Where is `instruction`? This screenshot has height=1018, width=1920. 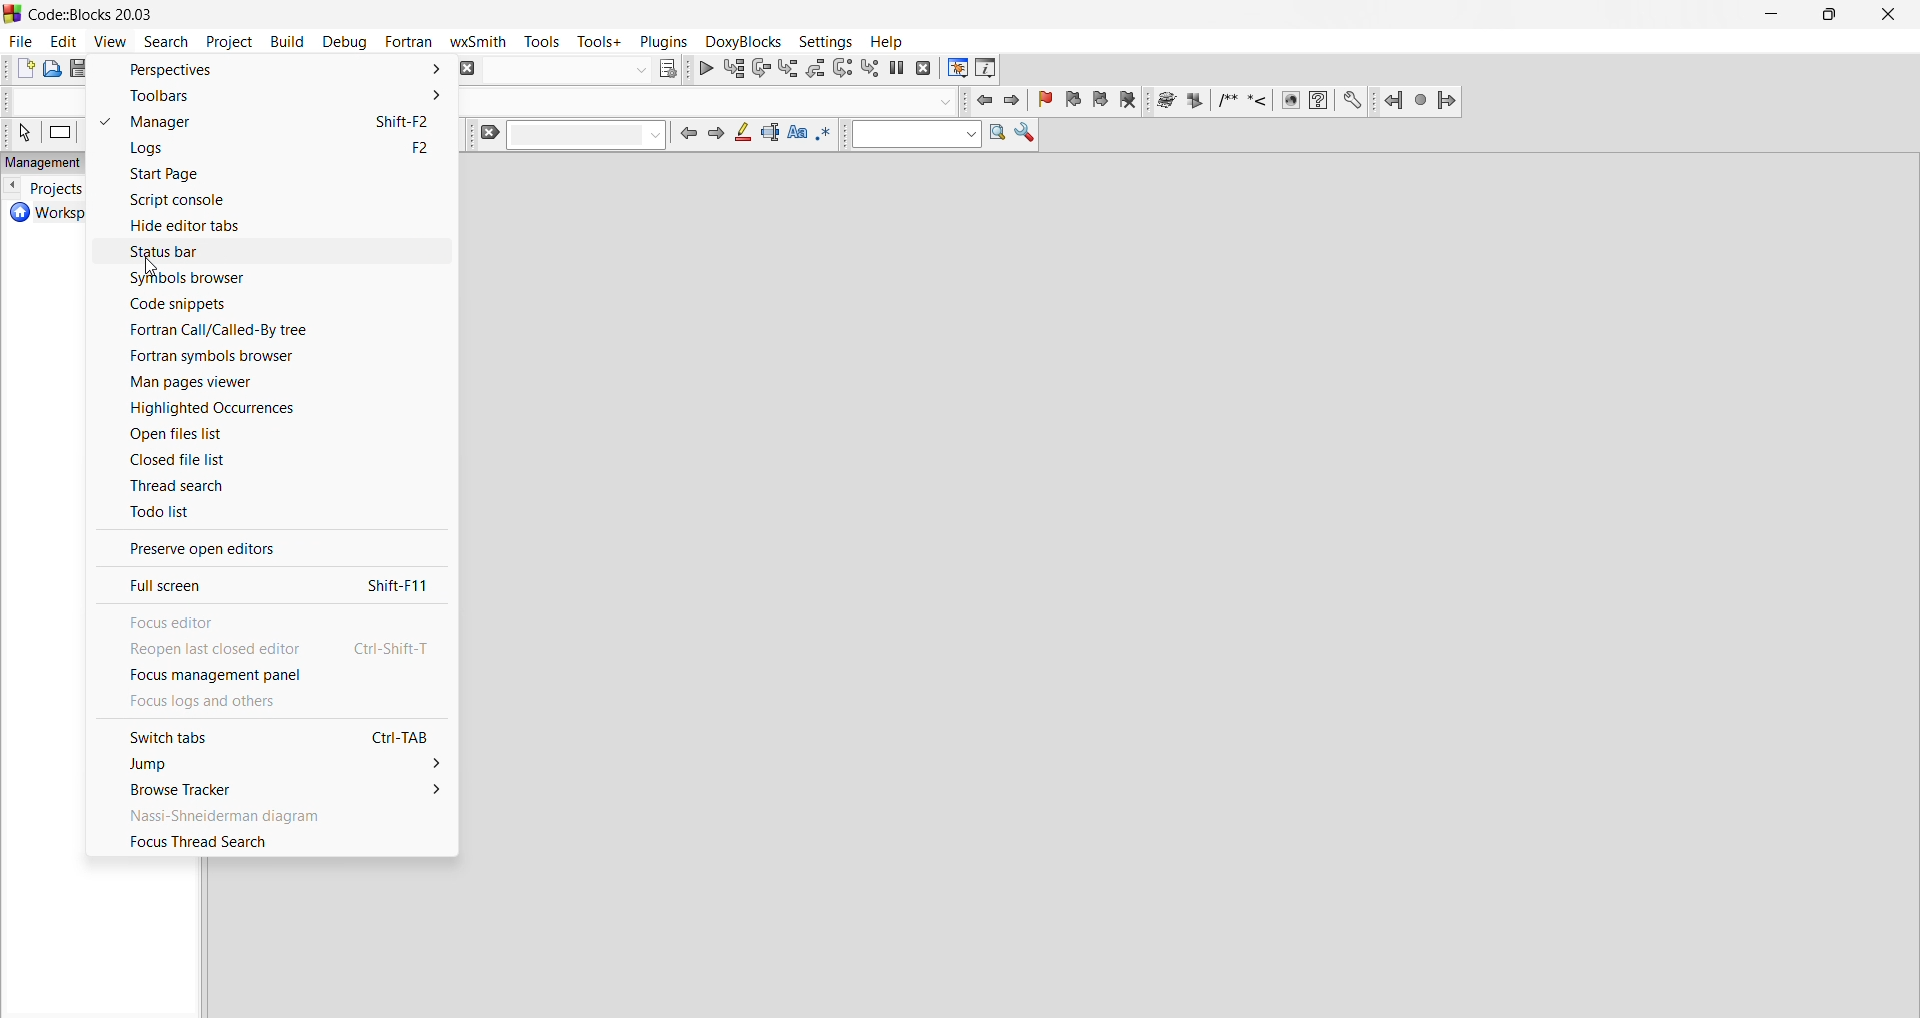
instruction is located at coordinates (67, 130).